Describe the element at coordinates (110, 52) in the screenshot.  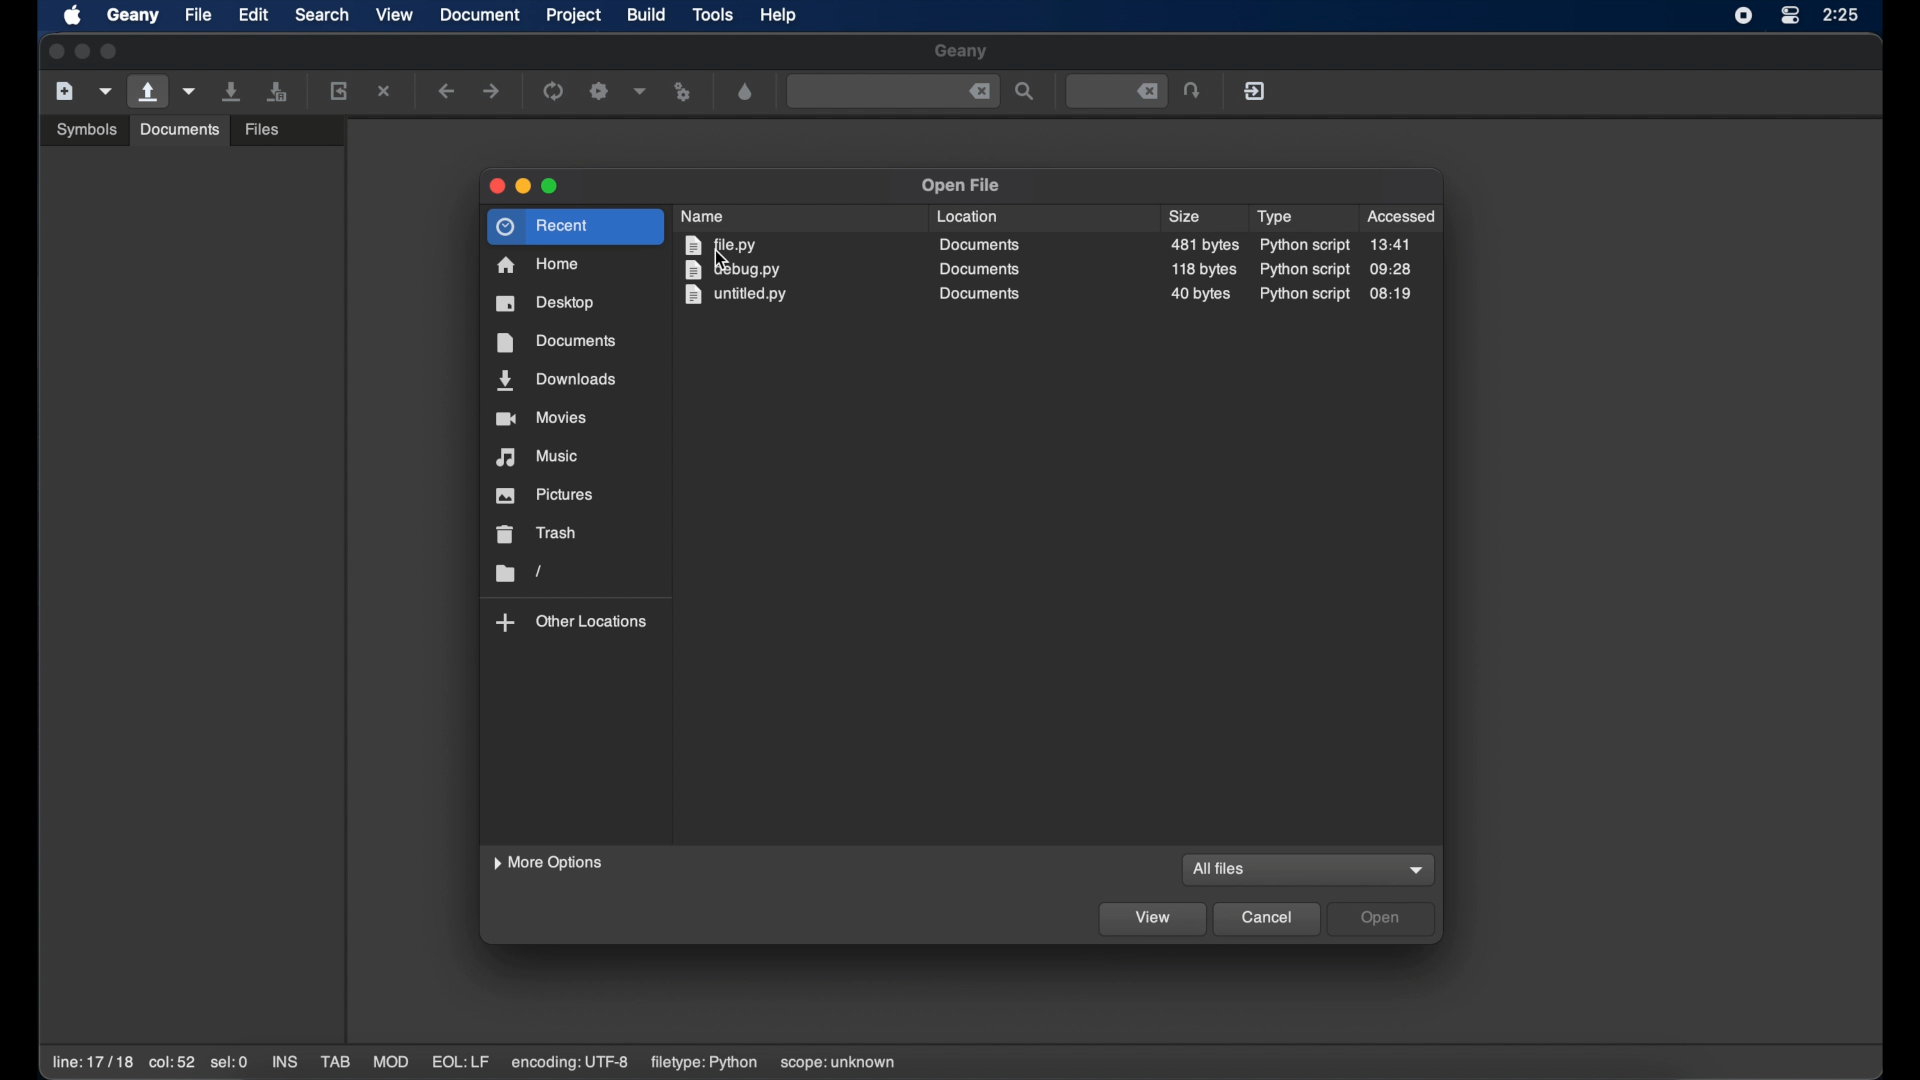
I see `maximize` at that location.